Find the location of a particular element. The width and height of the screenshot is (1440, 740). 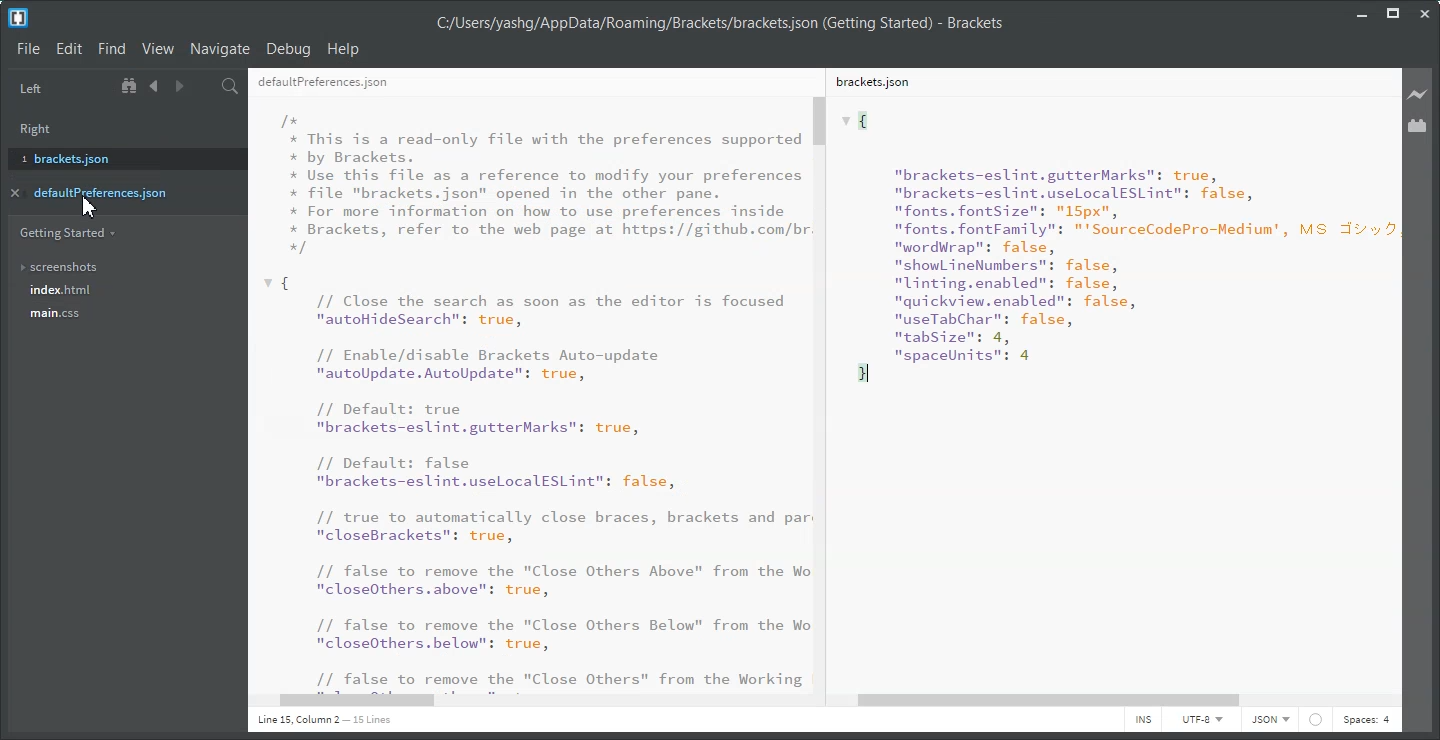

Right Panel is located at coordinates (42, 126).